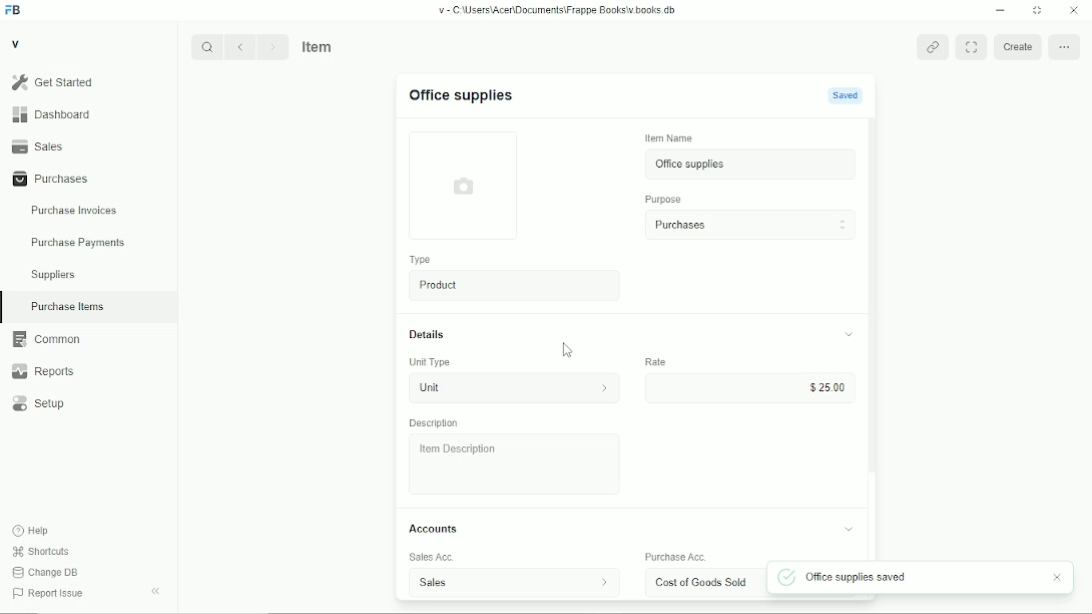 The image size is (1092, 614). I want to click on details, so click(427, 334).